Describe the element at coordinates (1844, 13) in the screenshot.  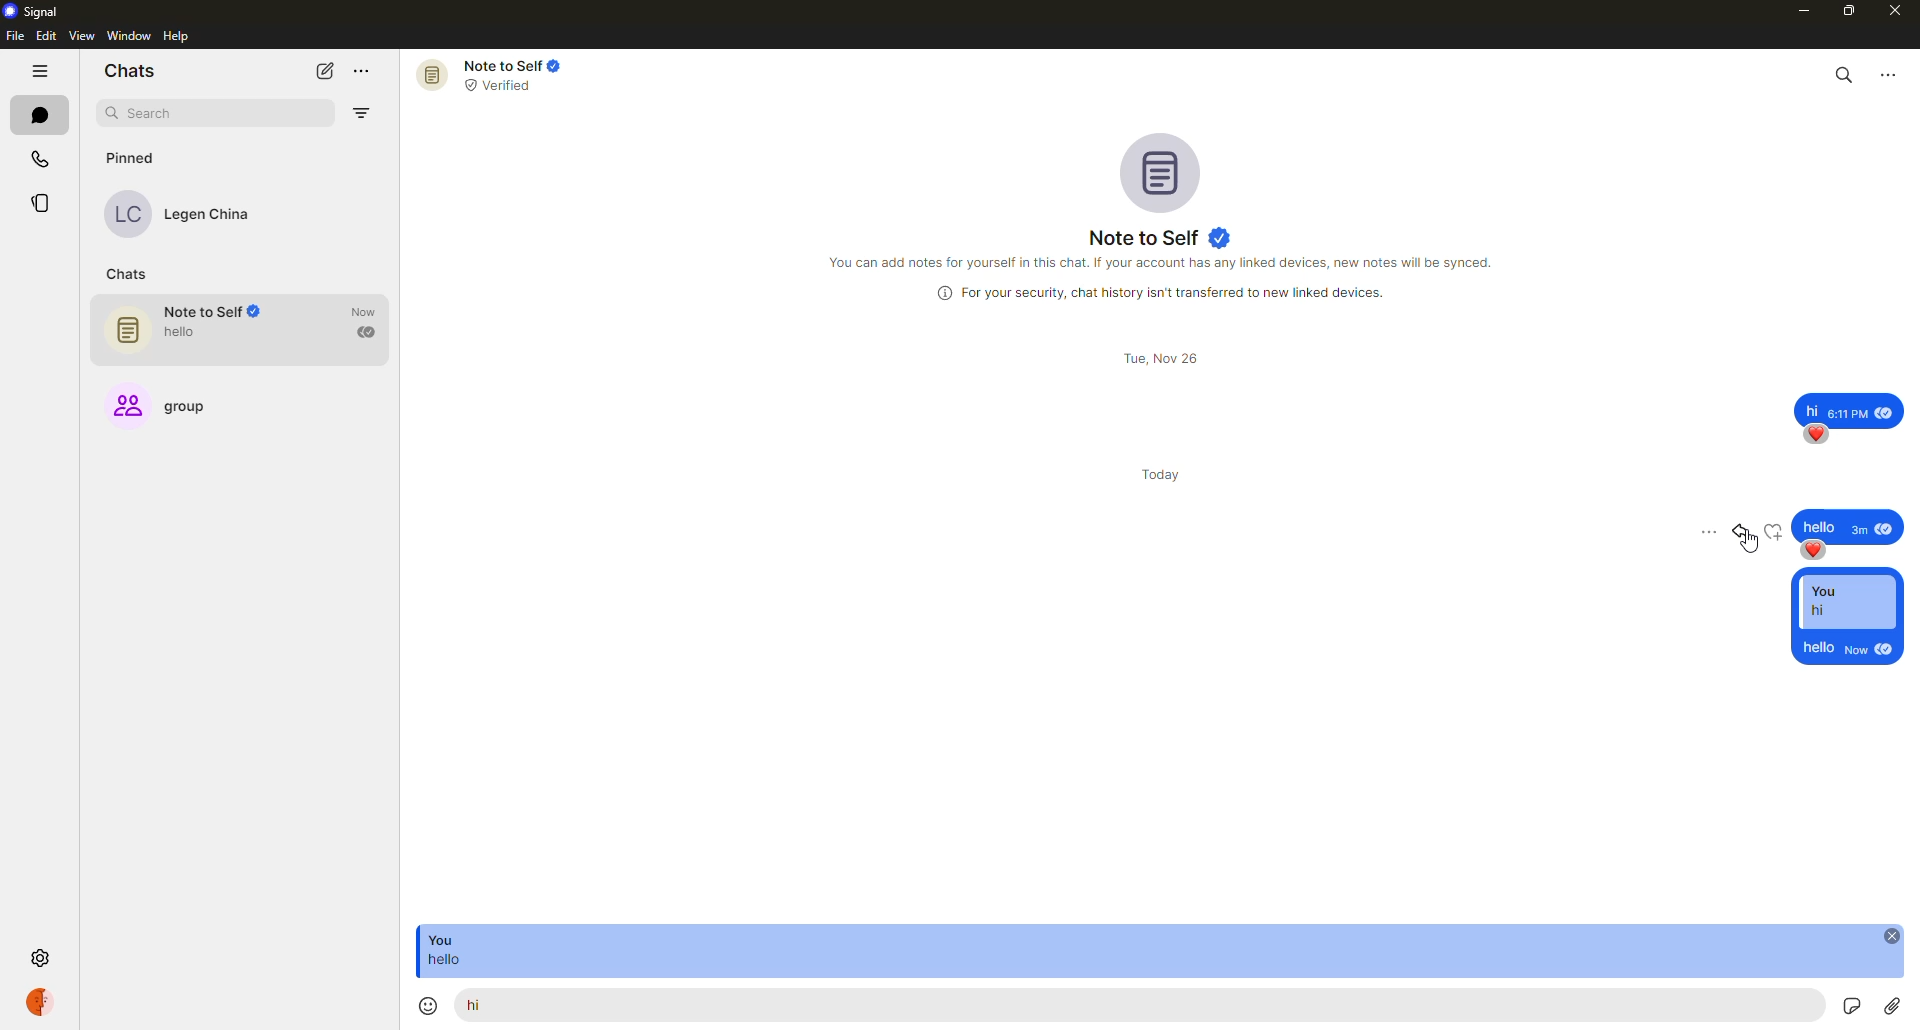
I see `maximize` at that location.